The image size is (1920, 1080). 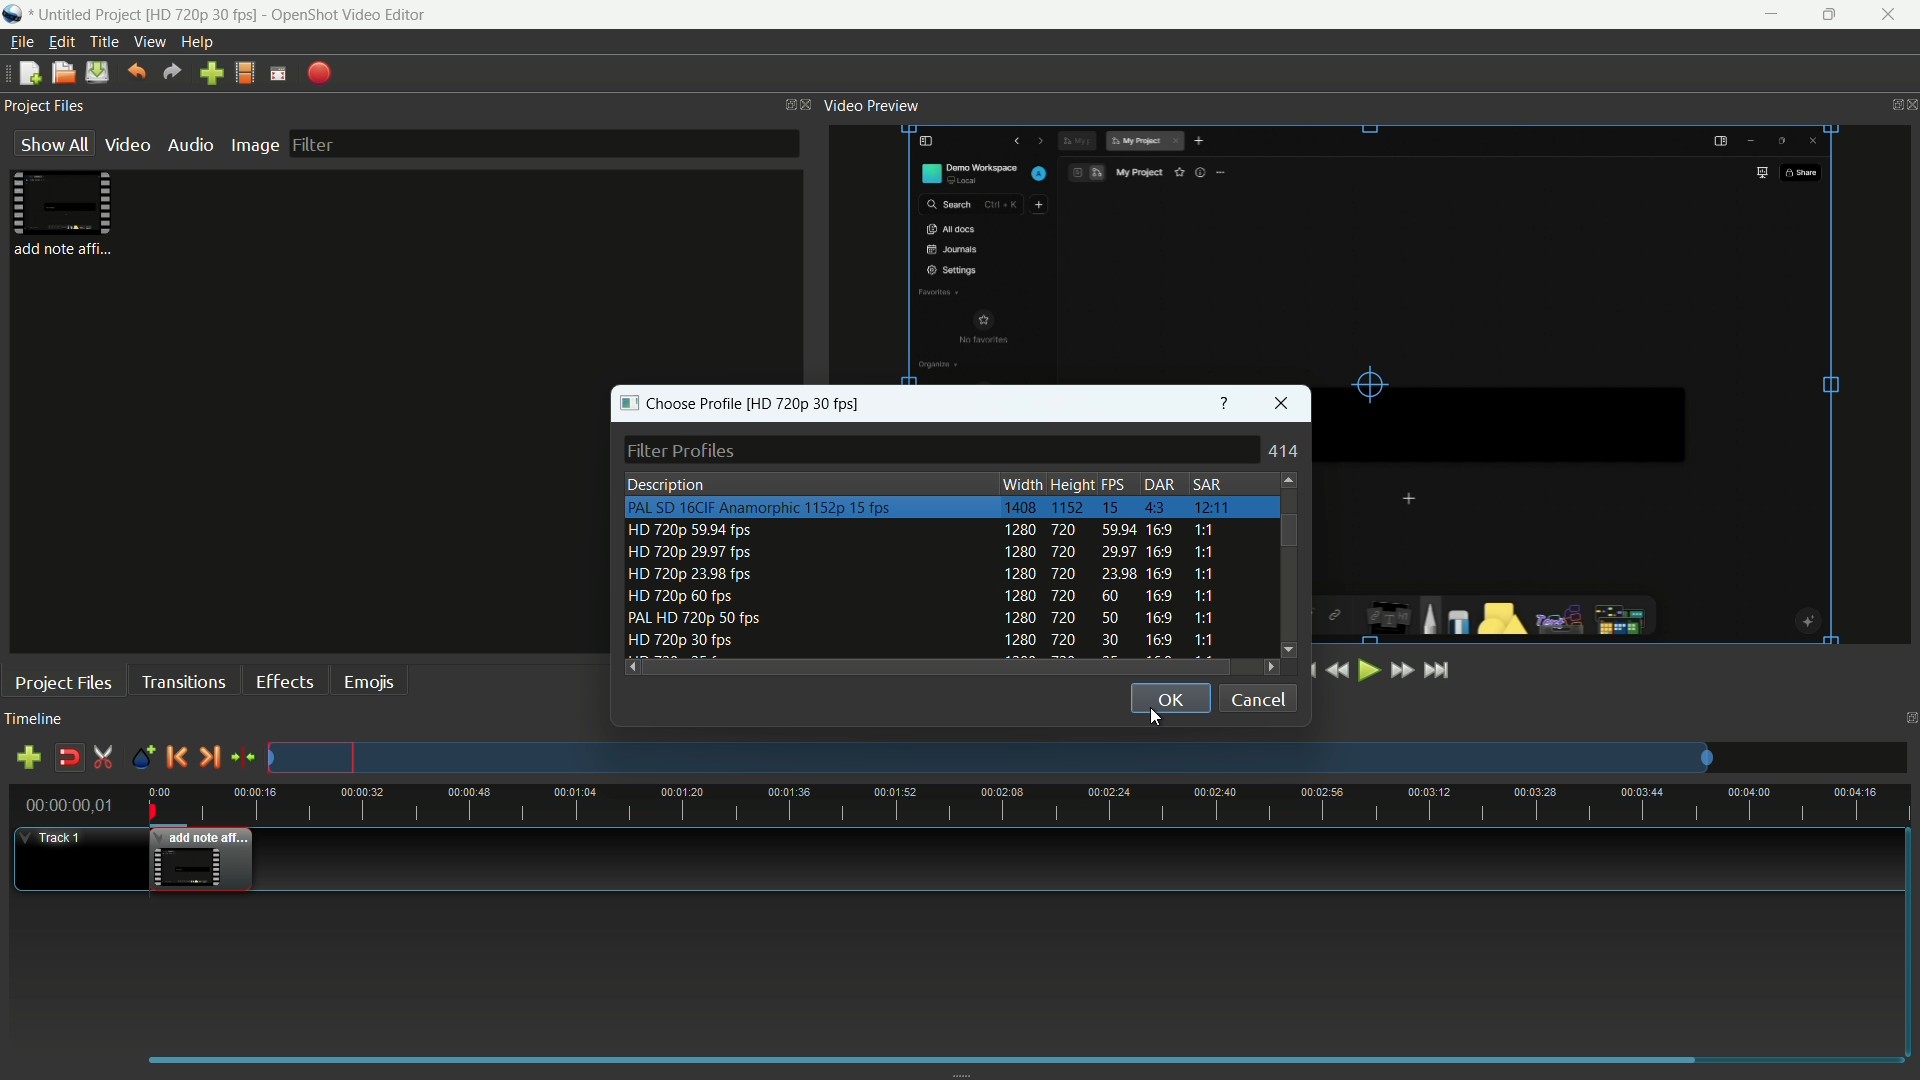 What do you see at coordinates (47, 104) in the screenshot?
I see `project files` at bounding box center [47, 104].